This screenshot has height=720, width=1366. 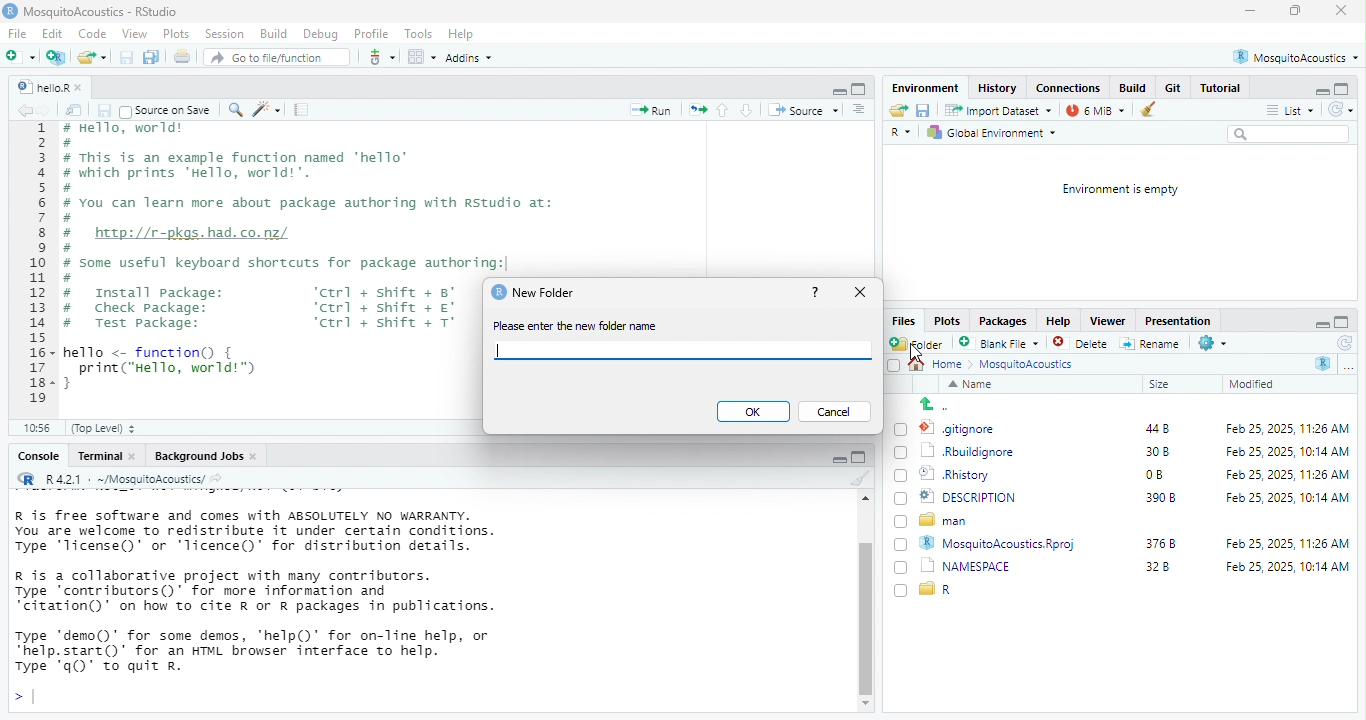 What do you see at coordinates (1098, 110) in the screenshot?
I see `7 mb` at bounding box center [1098, 110].